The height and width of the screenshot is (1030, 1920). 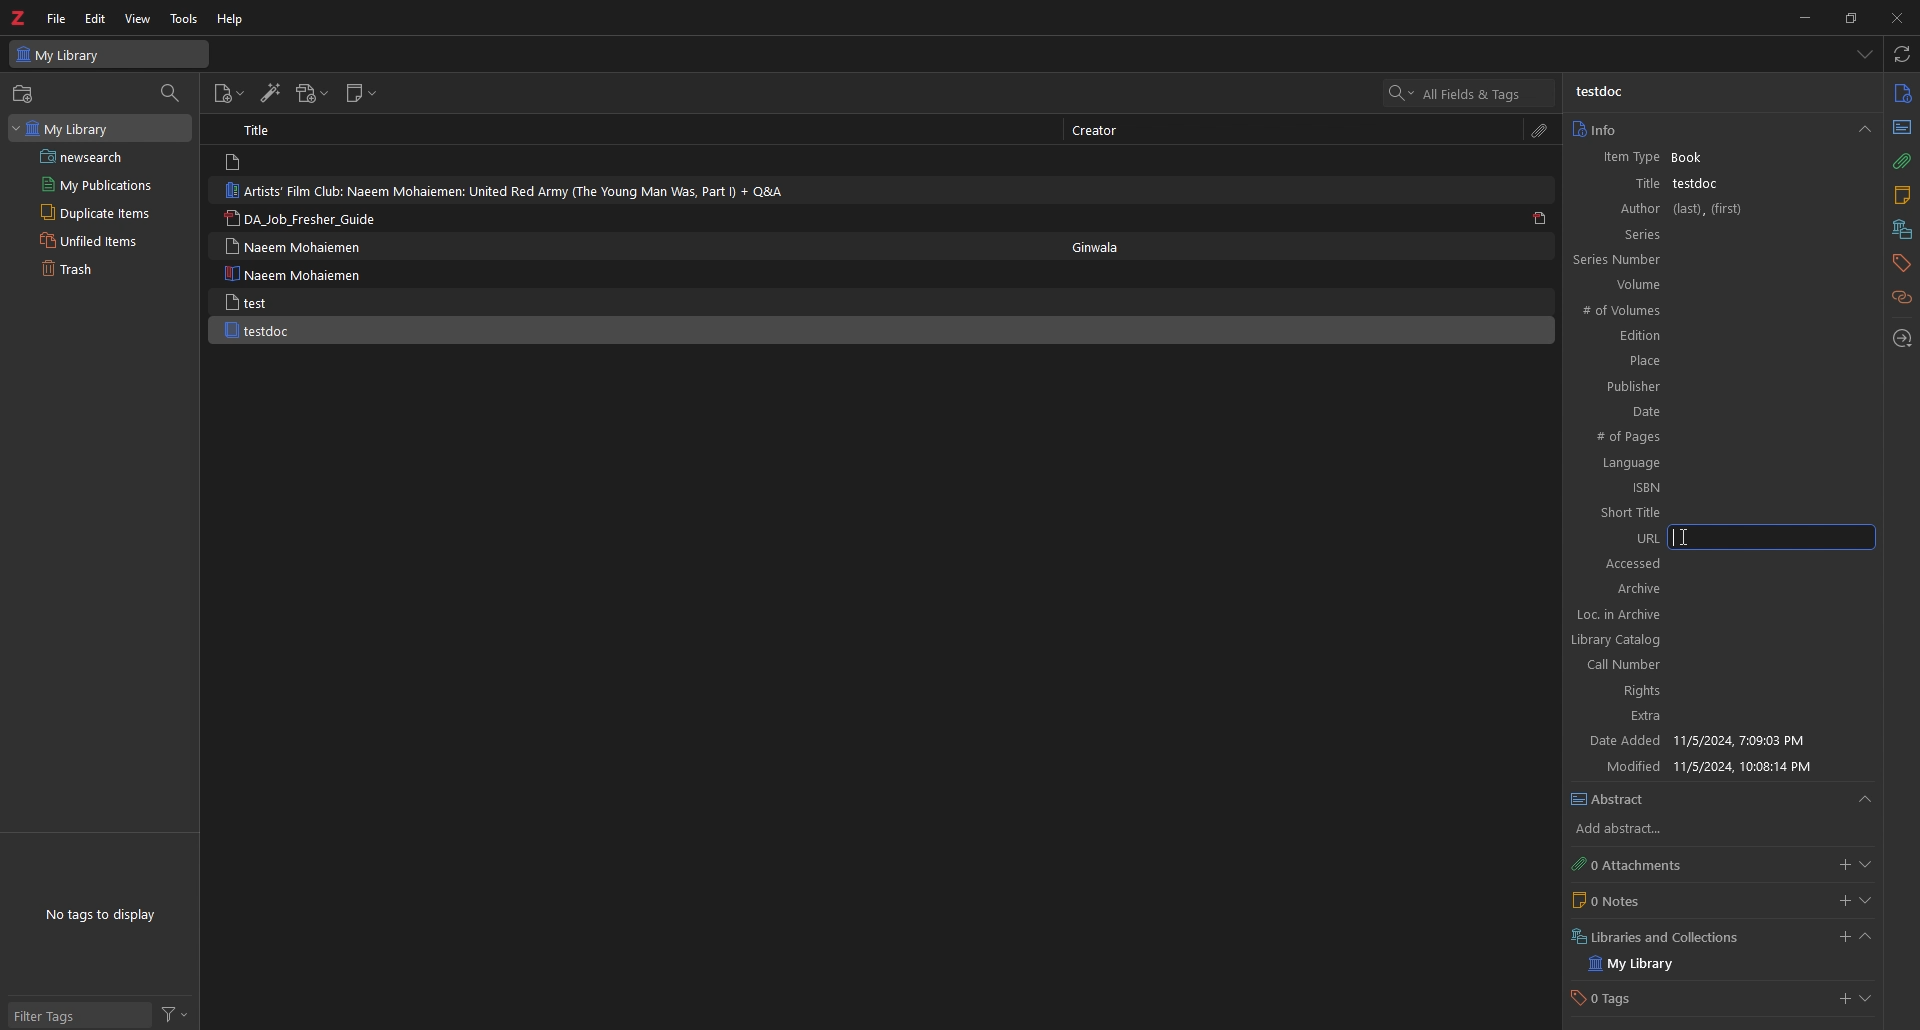 I want to click on Author (last),(first), so click(x=1679, y=209).